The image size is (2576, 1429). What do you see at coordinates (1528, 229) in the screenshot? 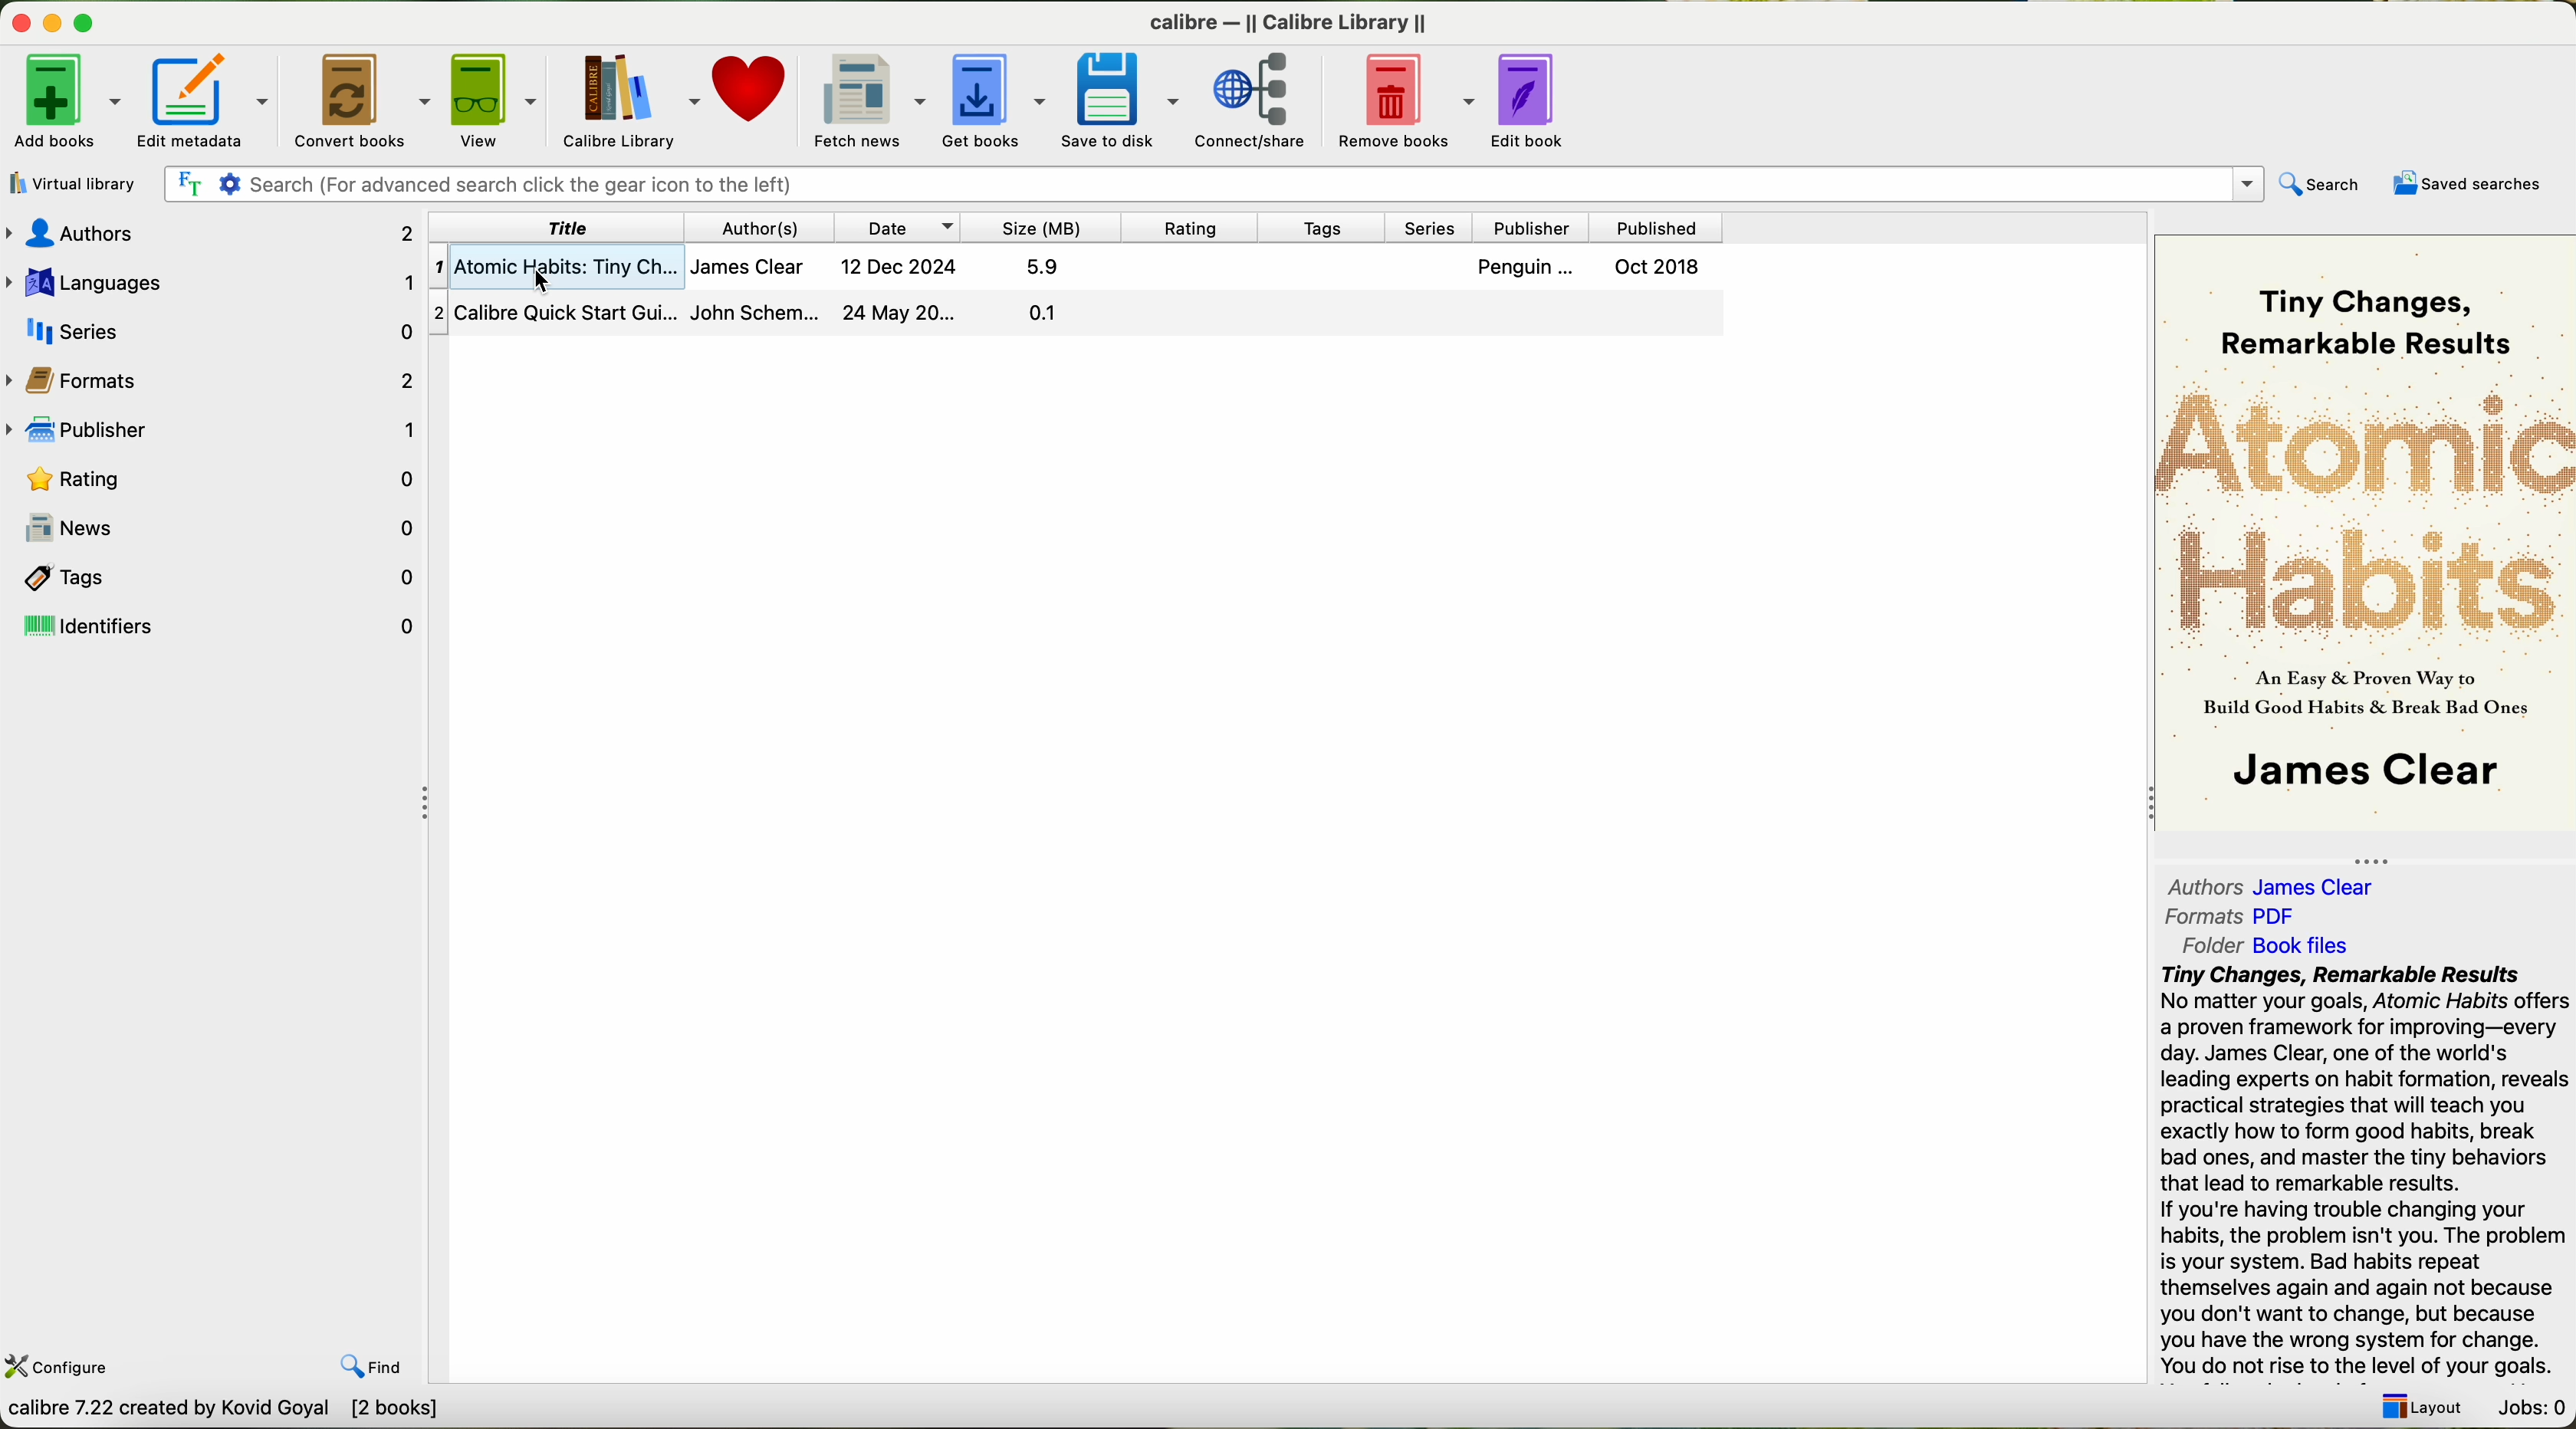
I see `publisher` at bounding box center [1528, 229].